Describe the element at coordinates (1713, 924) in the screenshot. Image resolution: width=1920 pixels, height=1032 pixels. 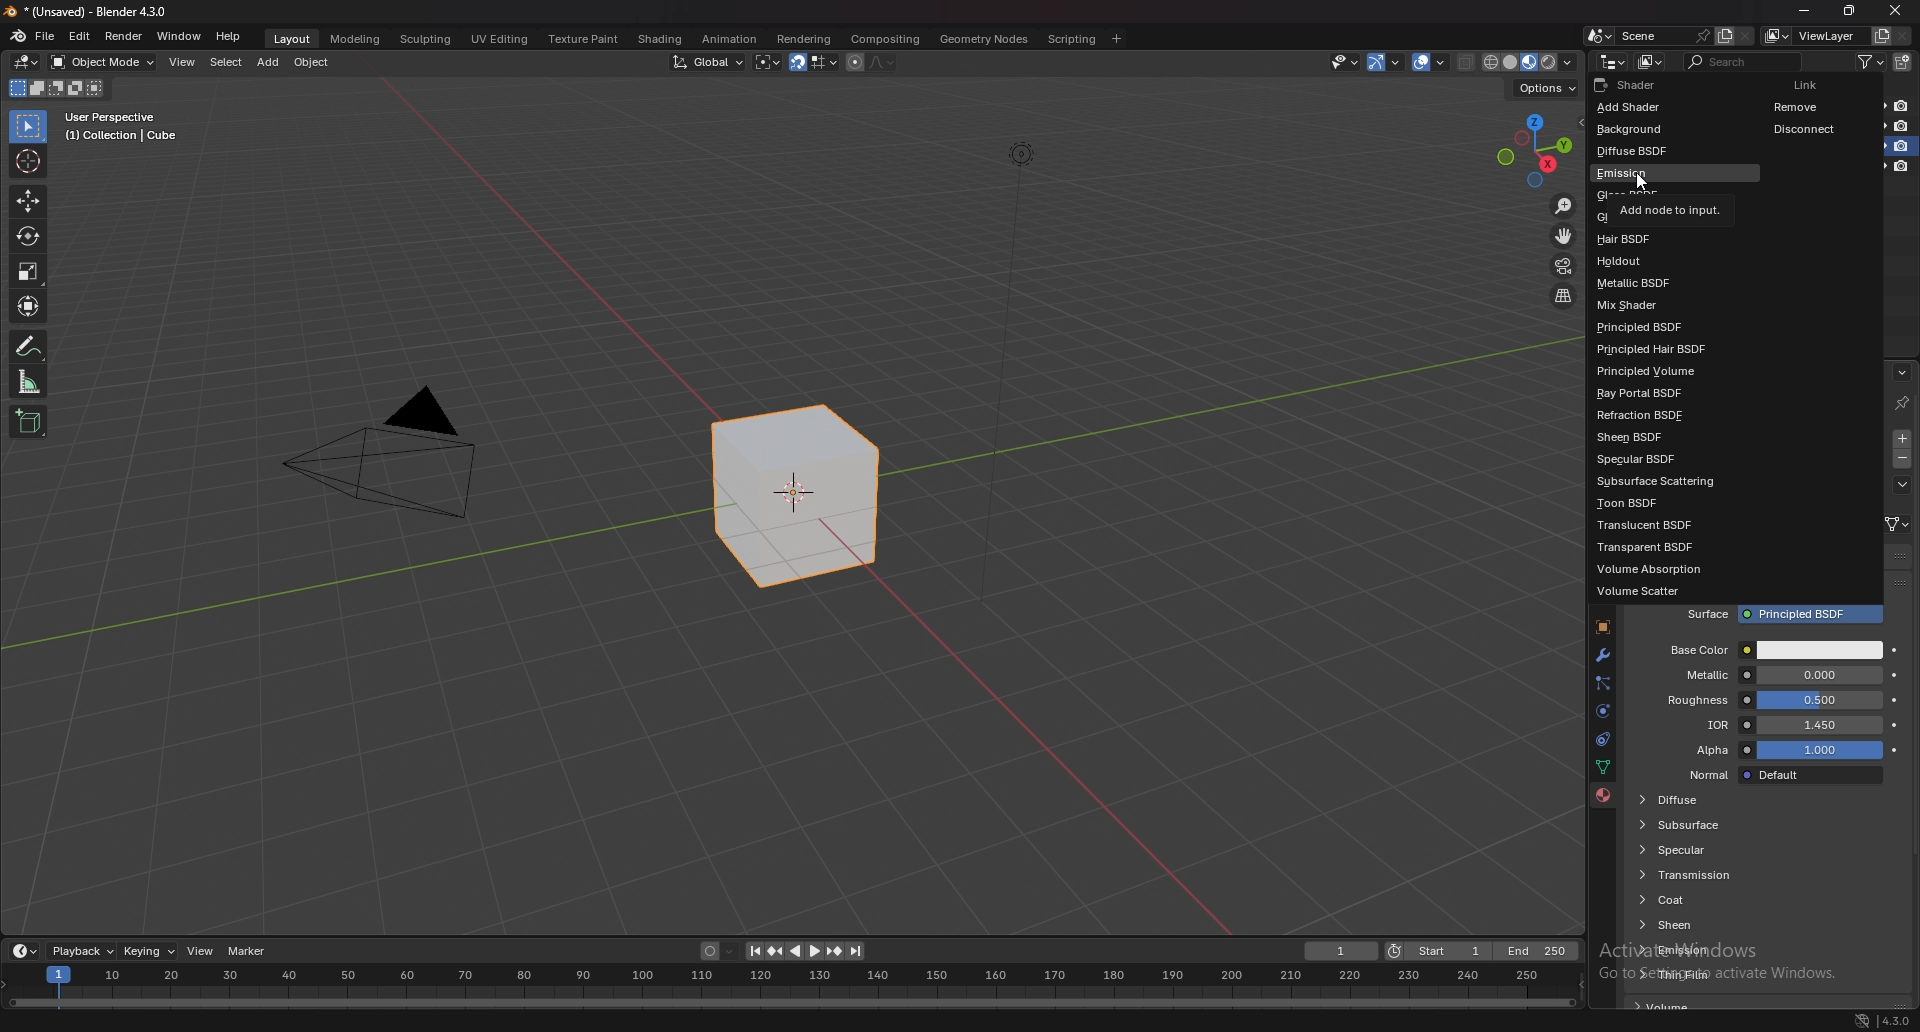
I see `sheen` at that location.